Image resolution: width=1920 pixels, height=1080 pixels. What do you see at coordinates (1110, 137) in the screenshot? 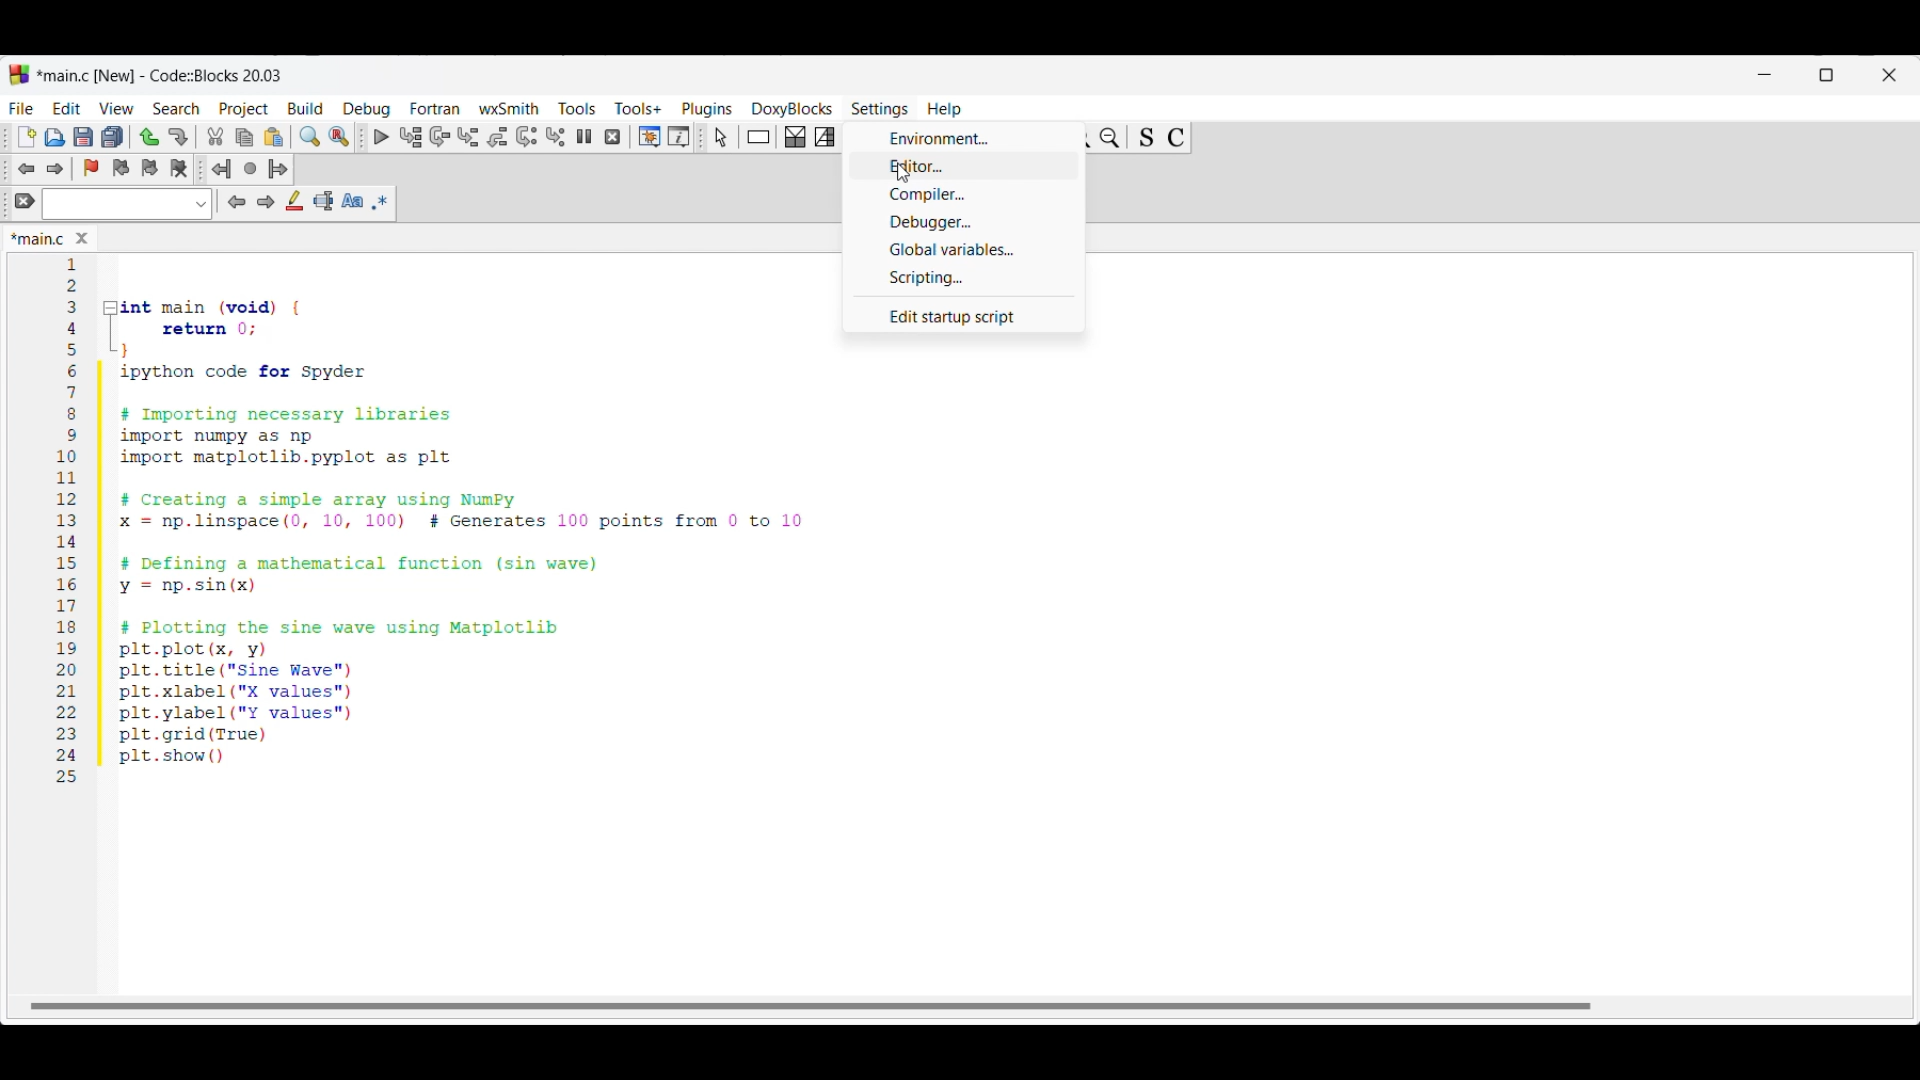
I see `Zoom out` at bounding box center [1110, 137].